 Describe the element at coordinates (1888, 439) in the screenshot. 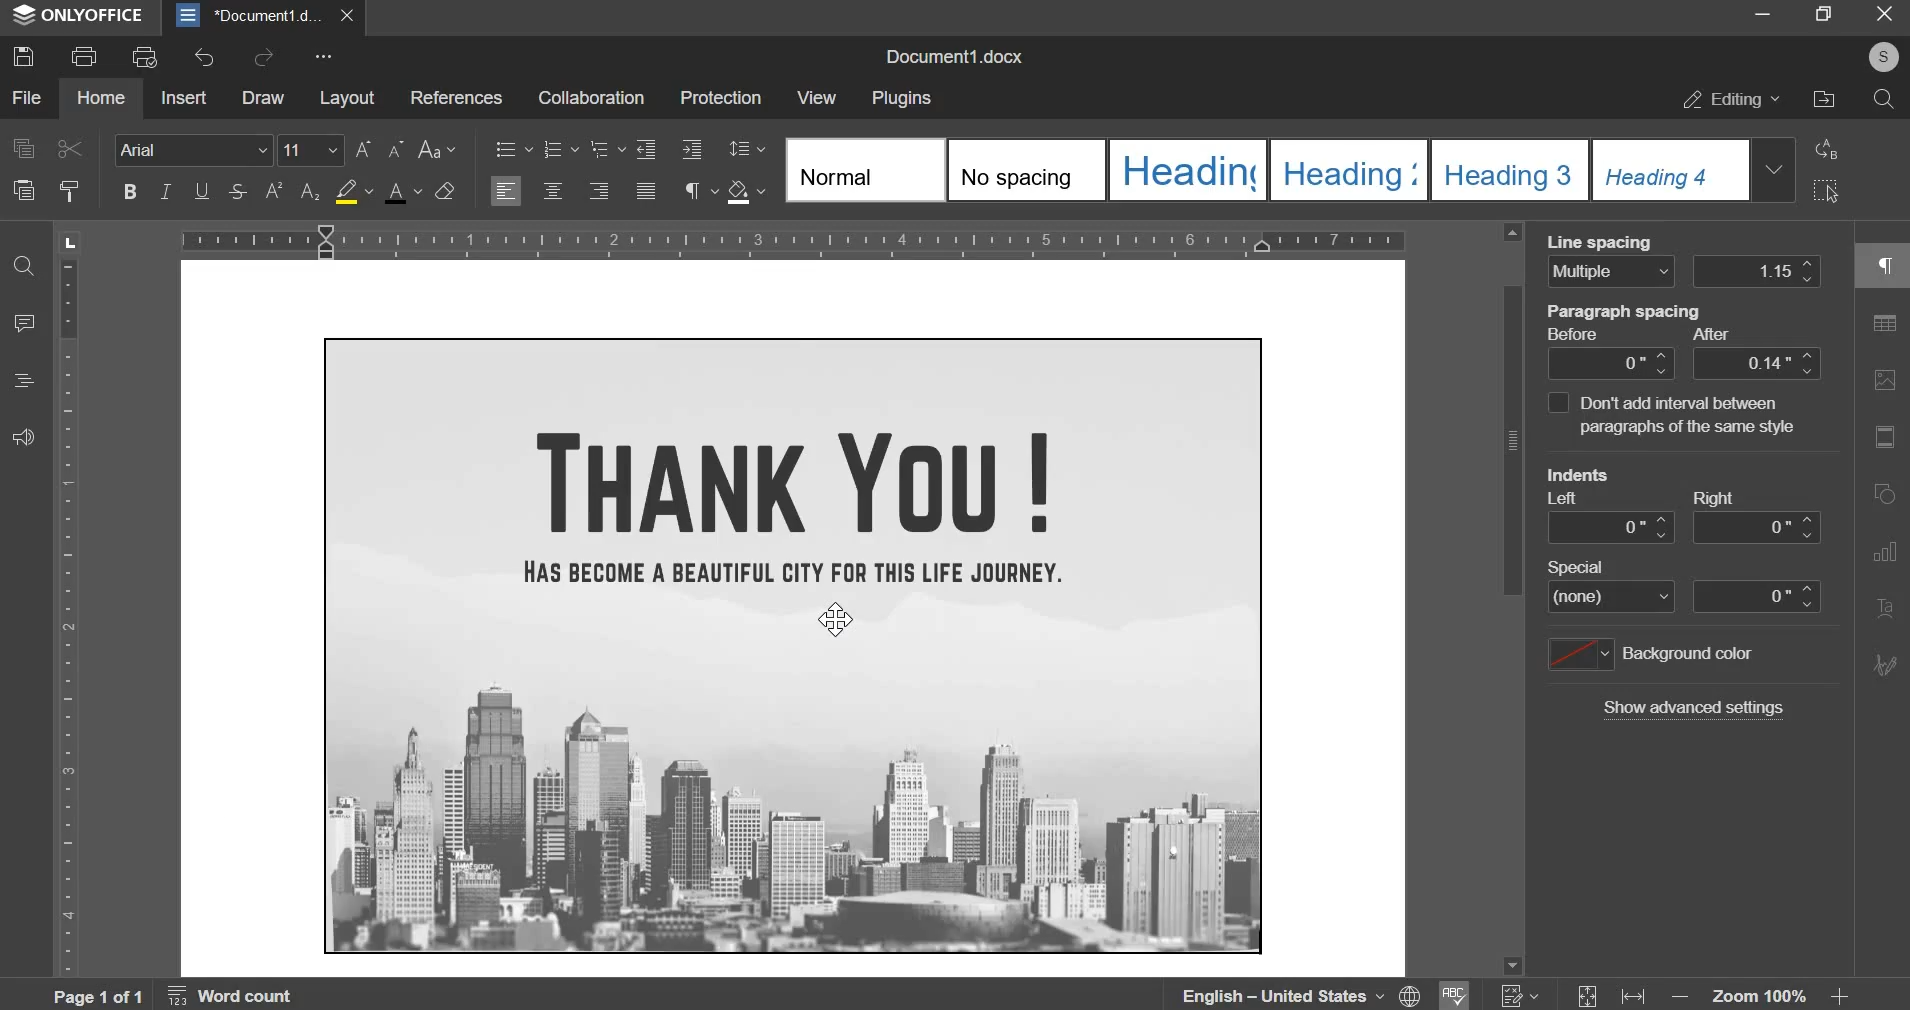

I see `Headers & Footers` at that location.